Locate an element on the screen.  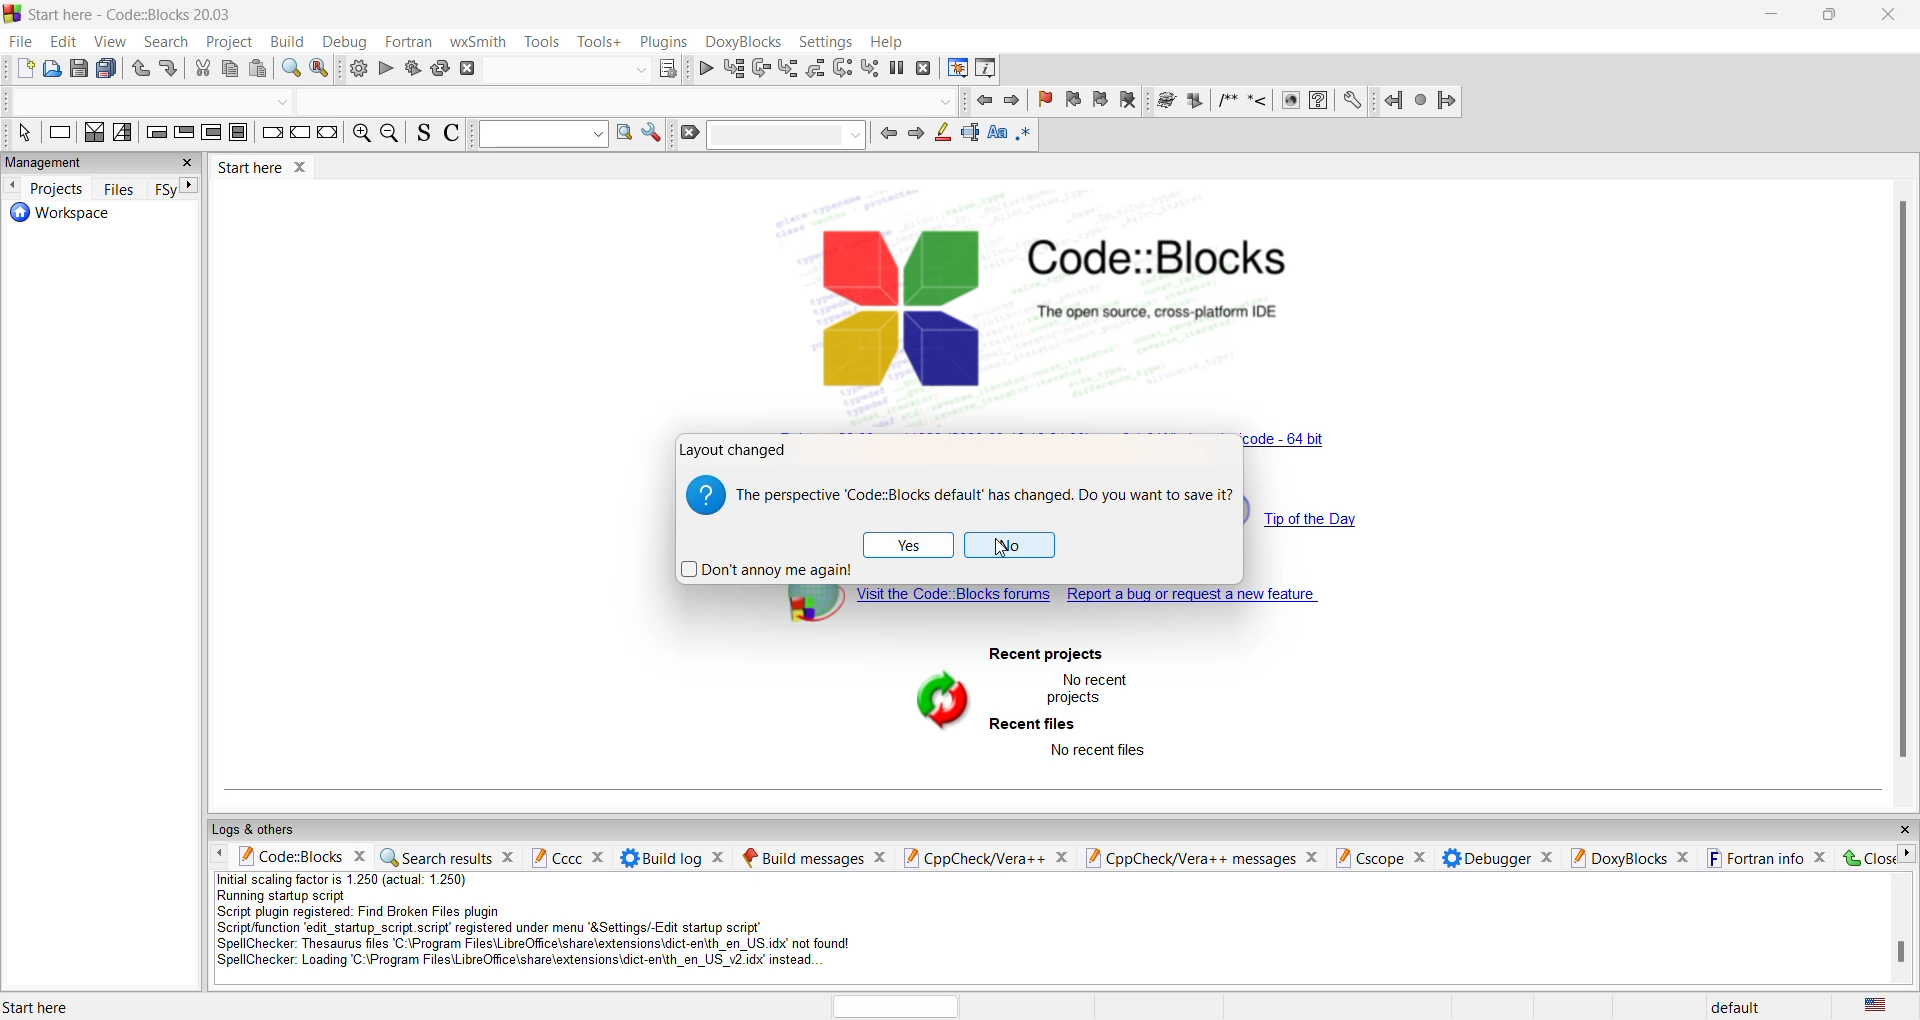
step out is located at coordinates (785, 68).